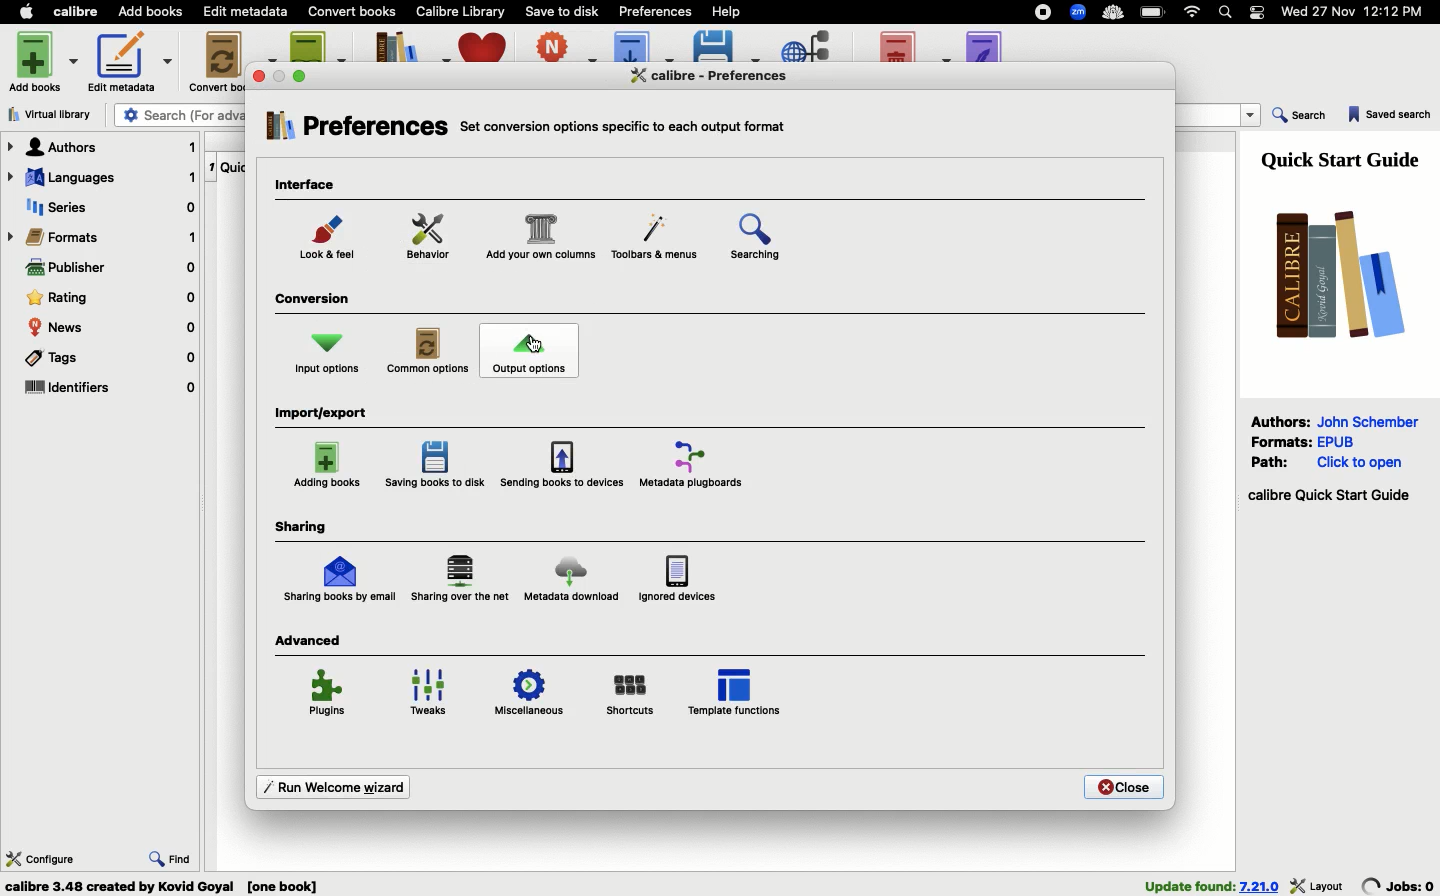 This screenshot has height=896, width=1440. I want to click on Preferences, so click(657, 10).